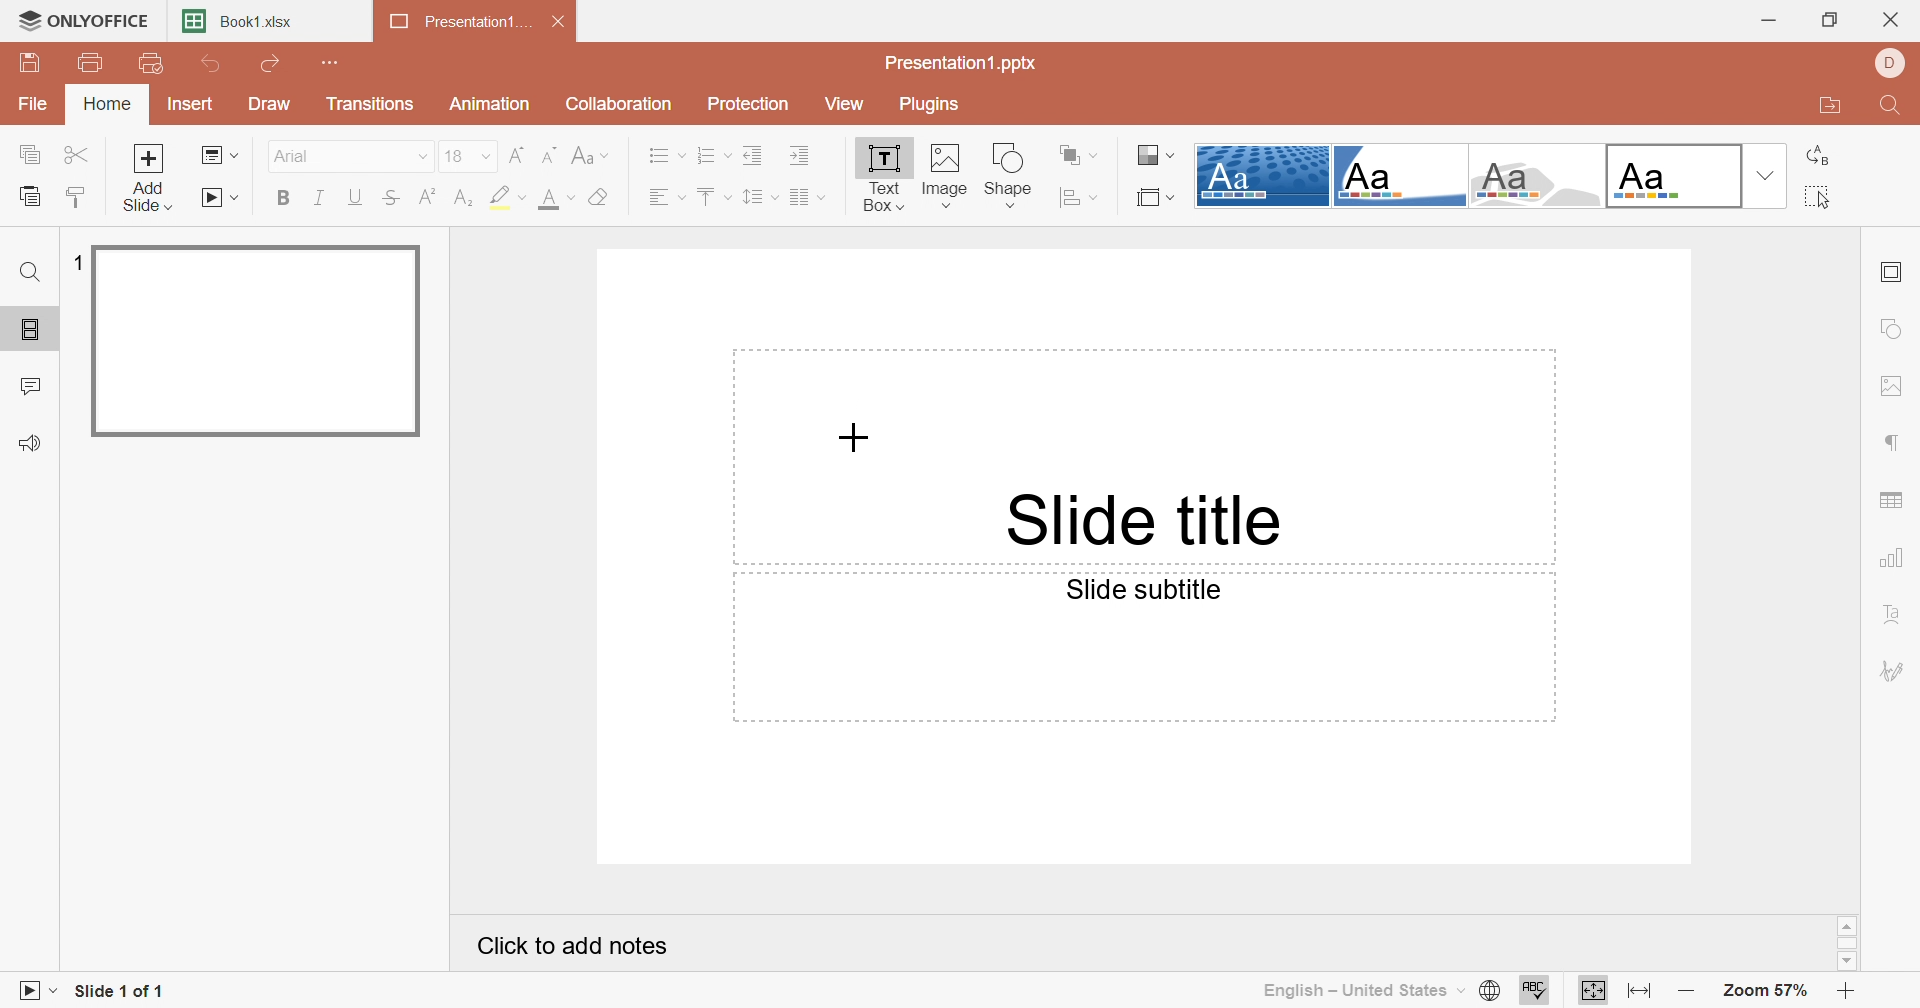 Image resolution: width=1920 pixels, height=1008 pixels. Describe the element at coordinates (1894, 106) in the screenshot. I see `Find` at that location.